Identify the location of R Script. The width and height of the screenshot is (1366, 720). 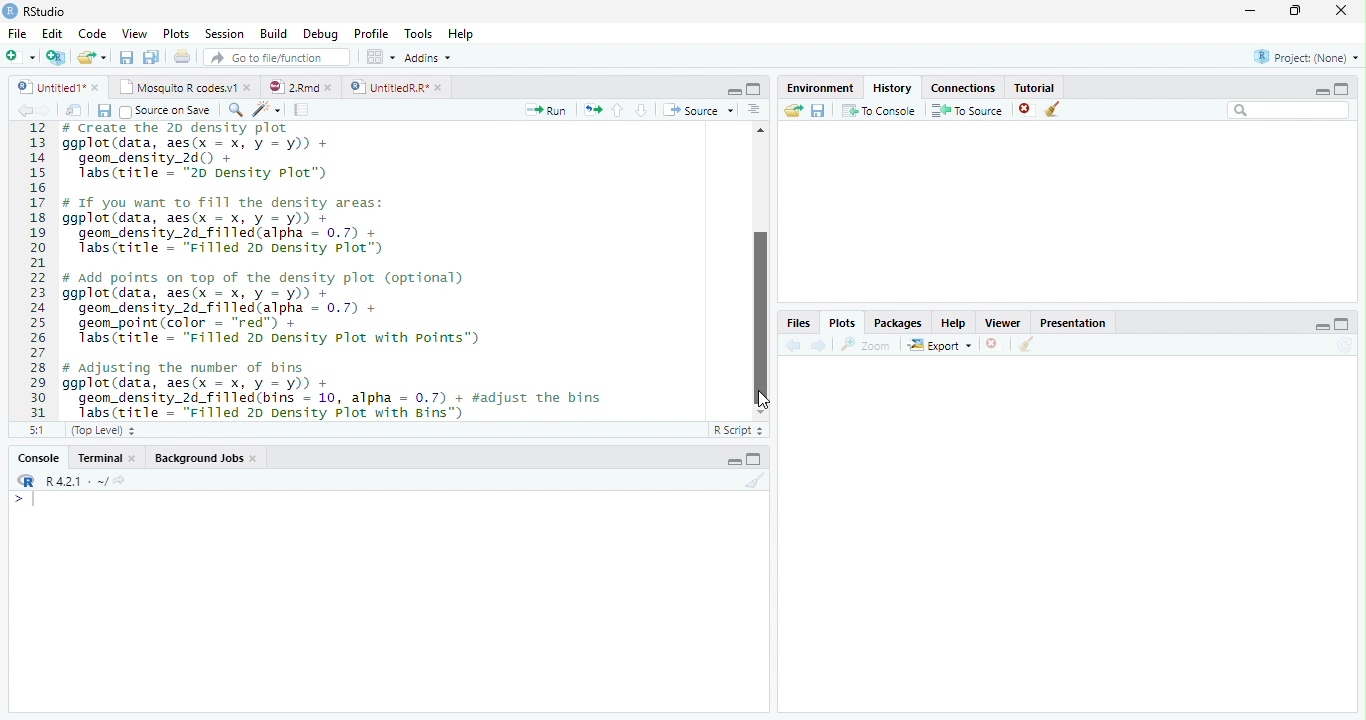
(739, 431).